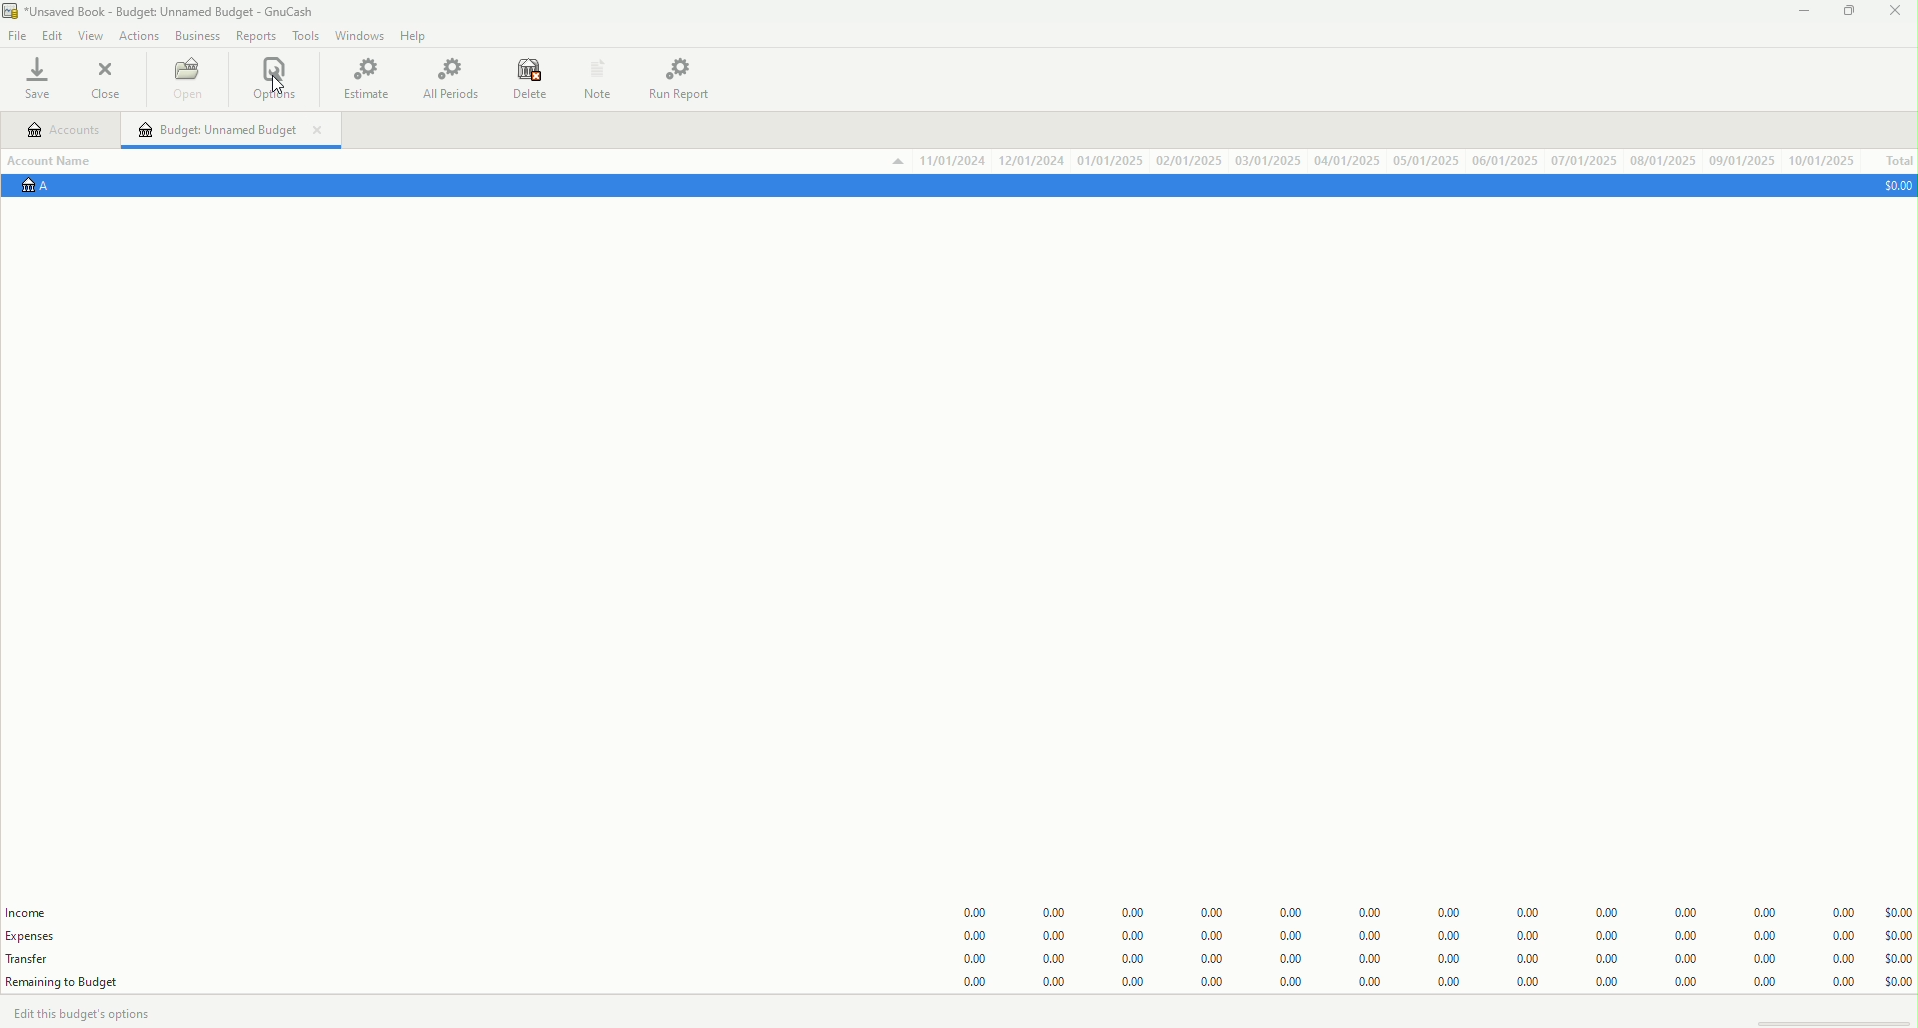  What do you see at coordinates (1893, 13) in the screenshot?
I see `Close` at bounding box center [1893, 13].